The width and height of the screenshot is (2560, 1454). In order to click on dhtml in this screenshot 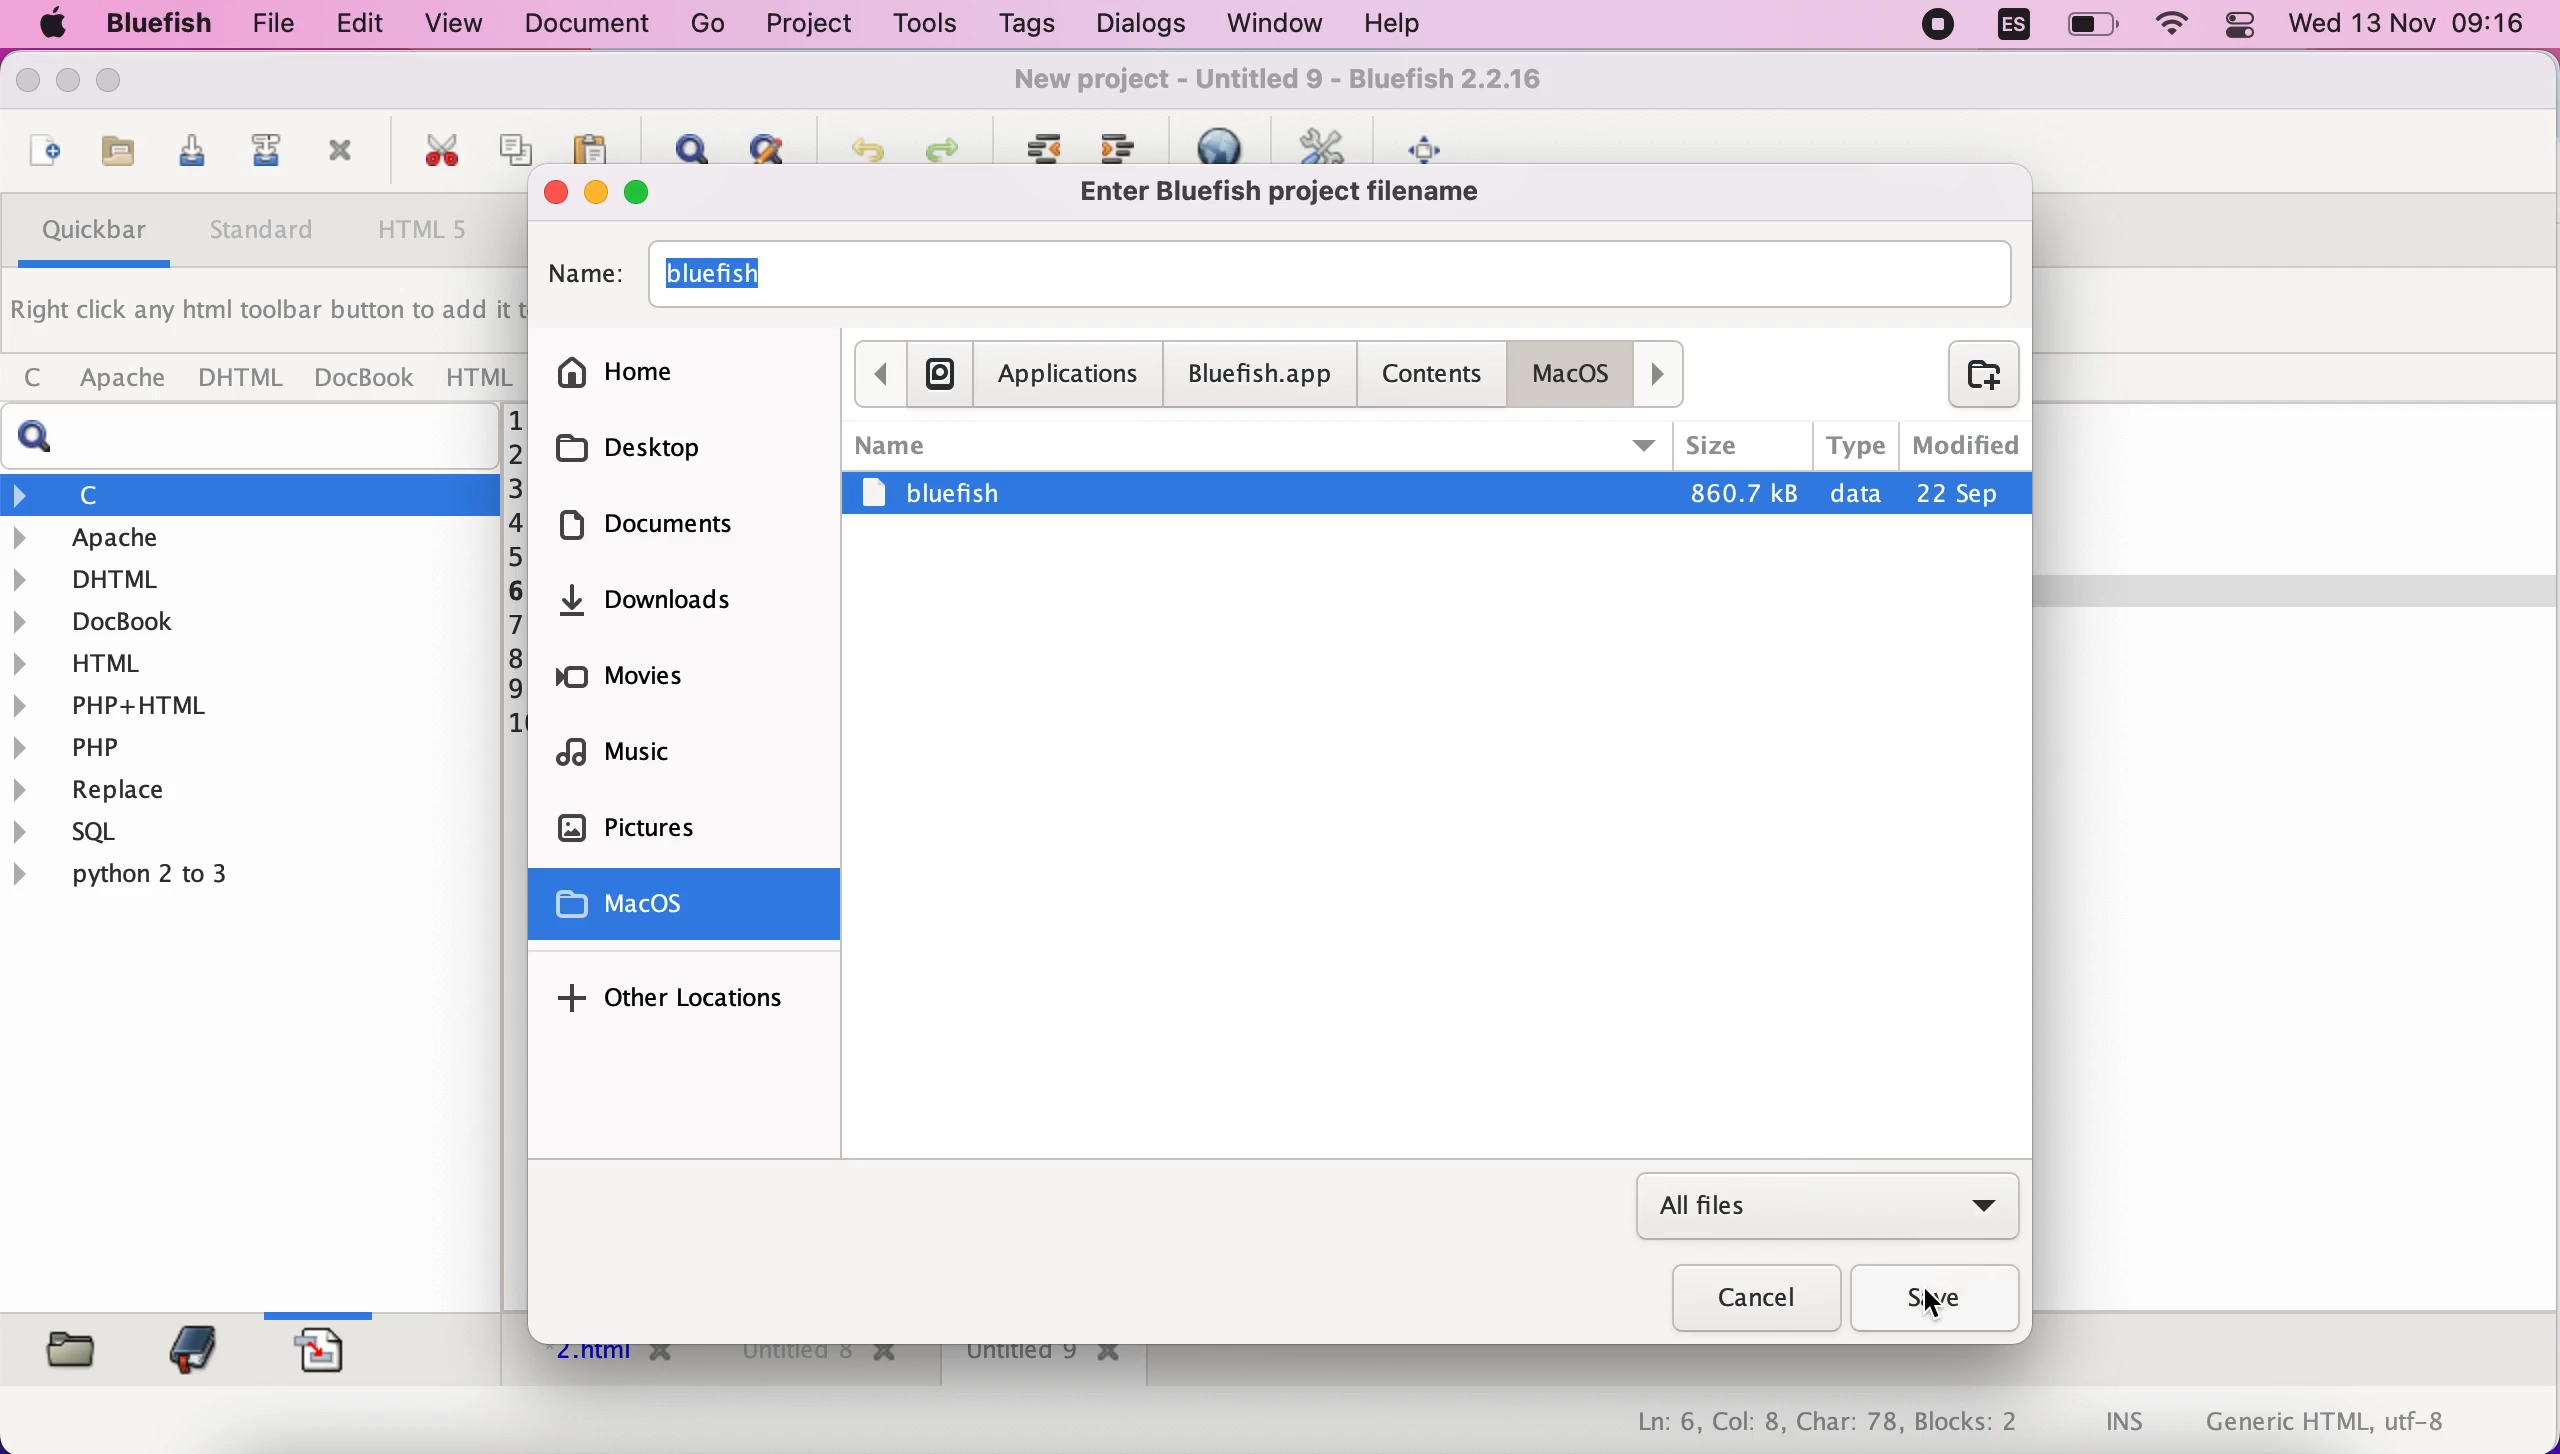, I will do `click(251, 576)`.